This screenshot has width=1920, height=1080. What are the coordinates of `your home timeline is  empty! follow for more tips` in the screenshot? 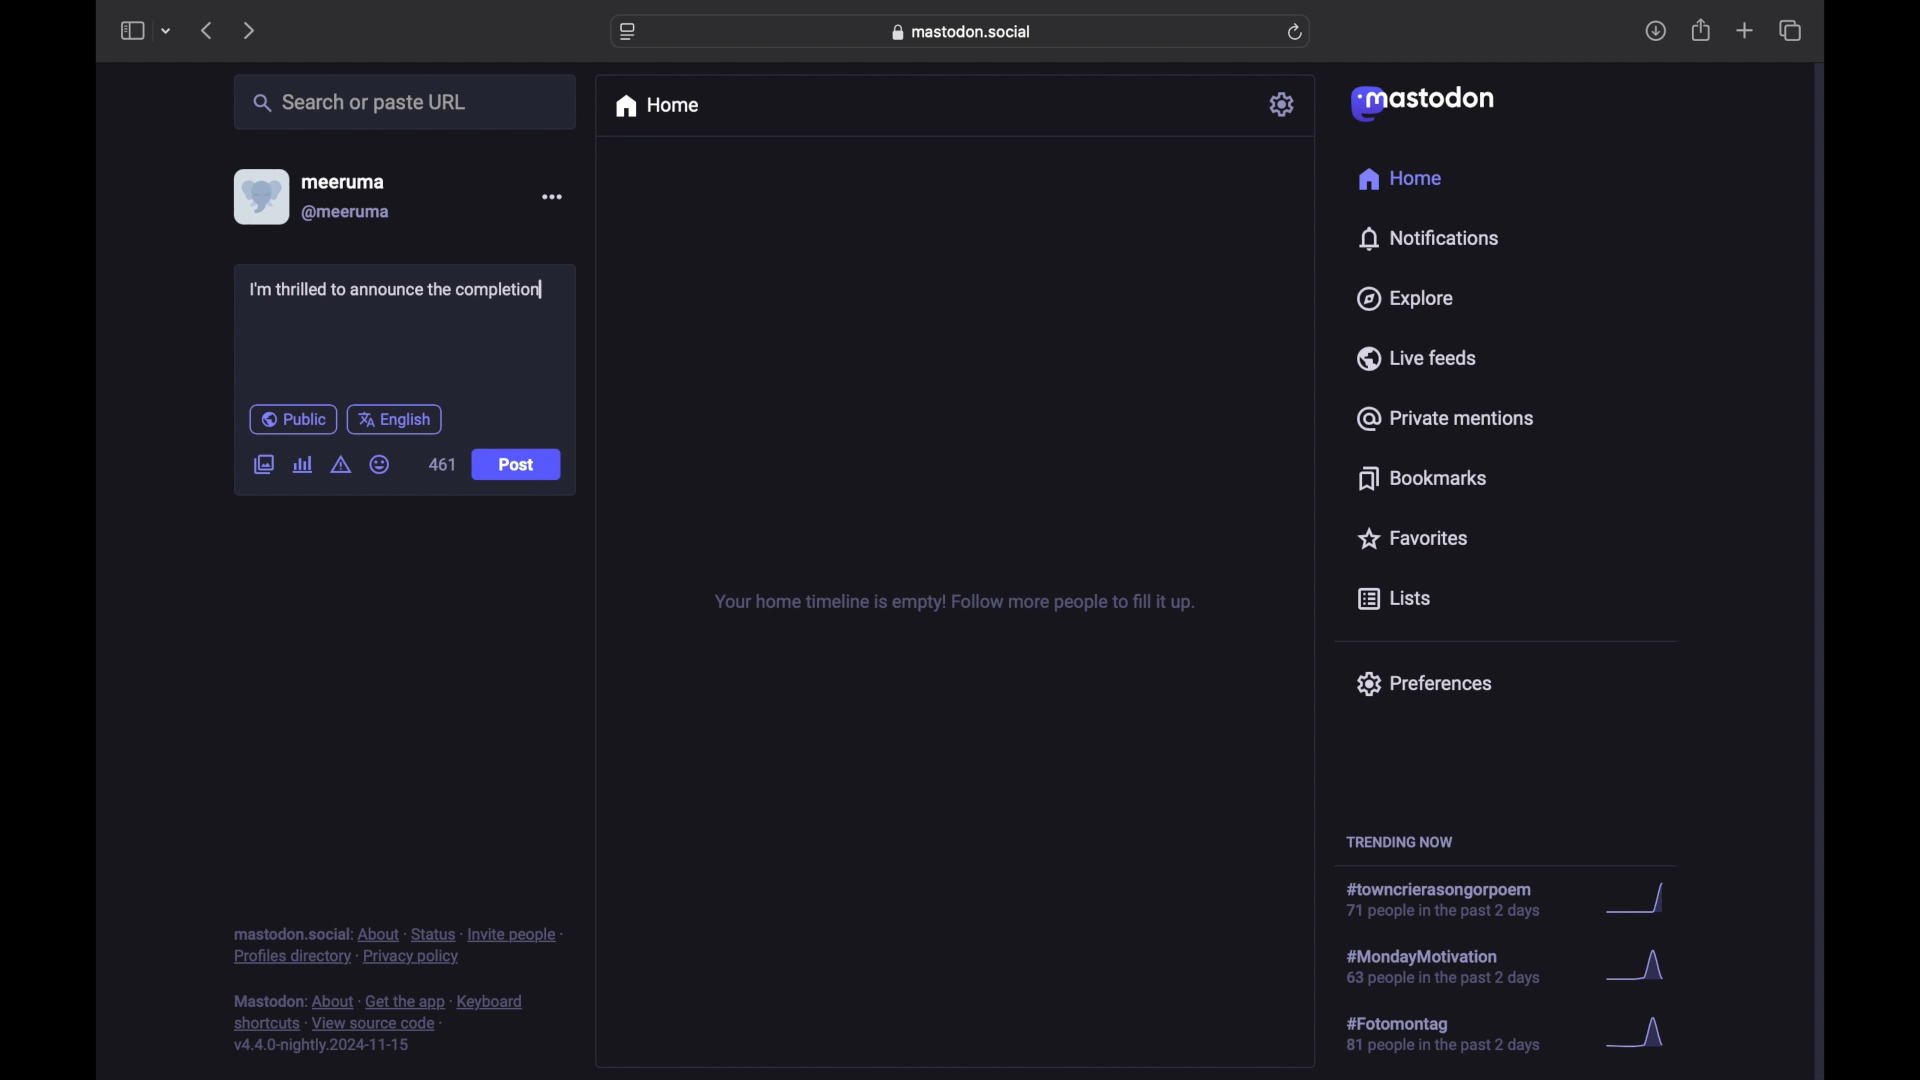 It's located at (952, 603).